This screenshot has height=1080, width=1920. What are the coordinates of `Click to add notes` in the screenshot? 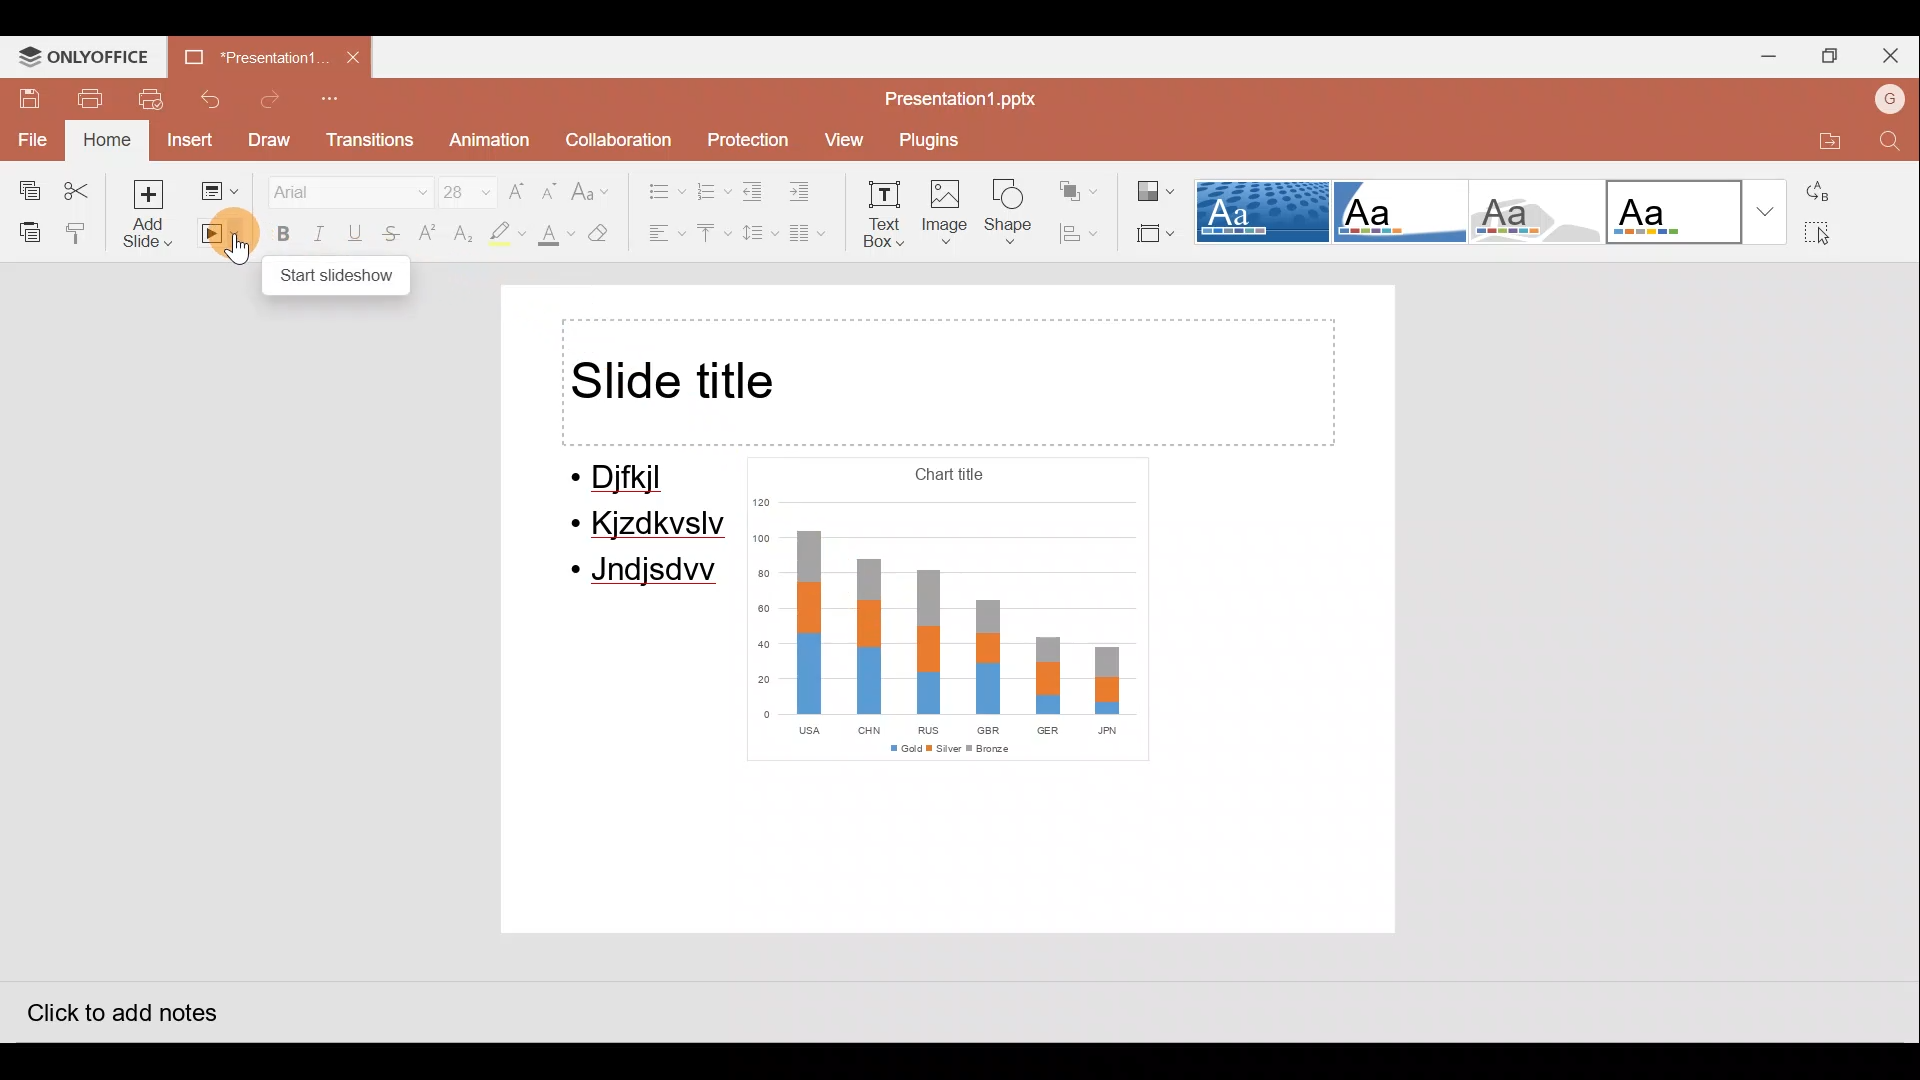 It's located at (120, 1011).